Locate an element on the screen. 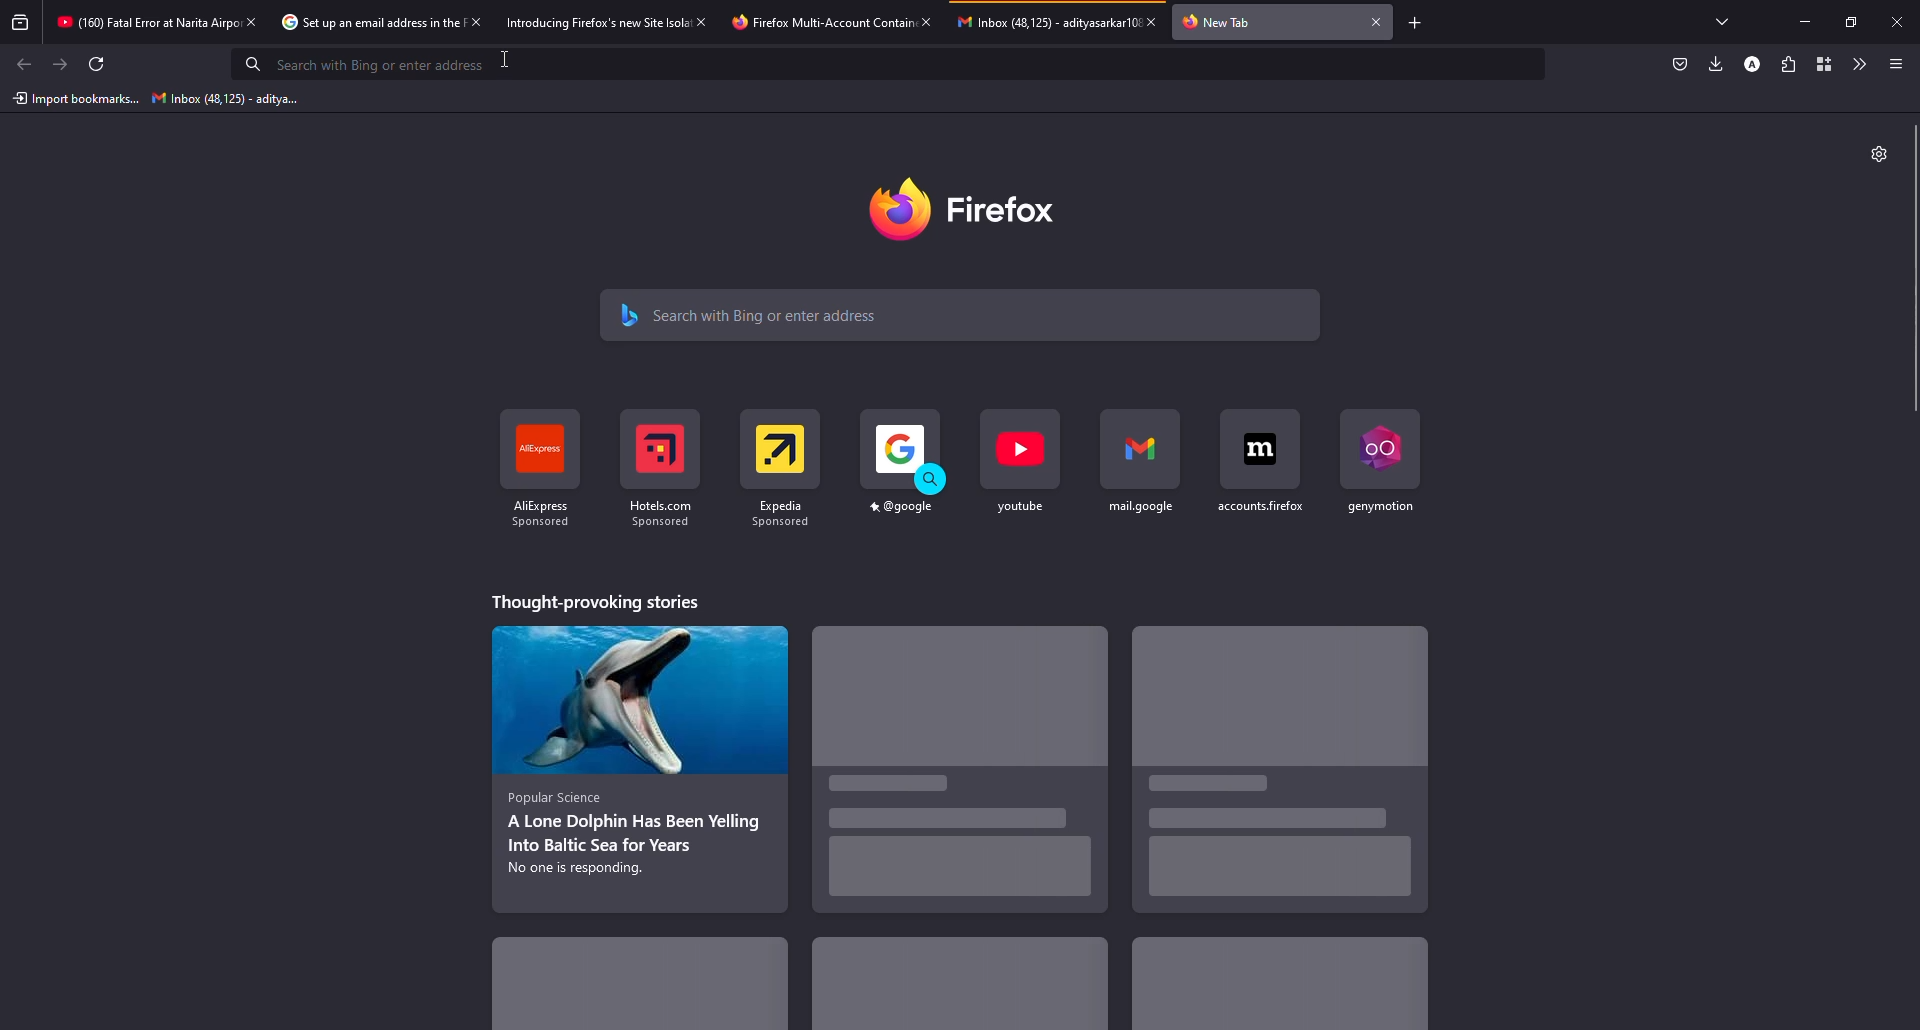 The width and height of the screenshot is (1920, 1030). shortcut is located at coordinates (1142, 476).